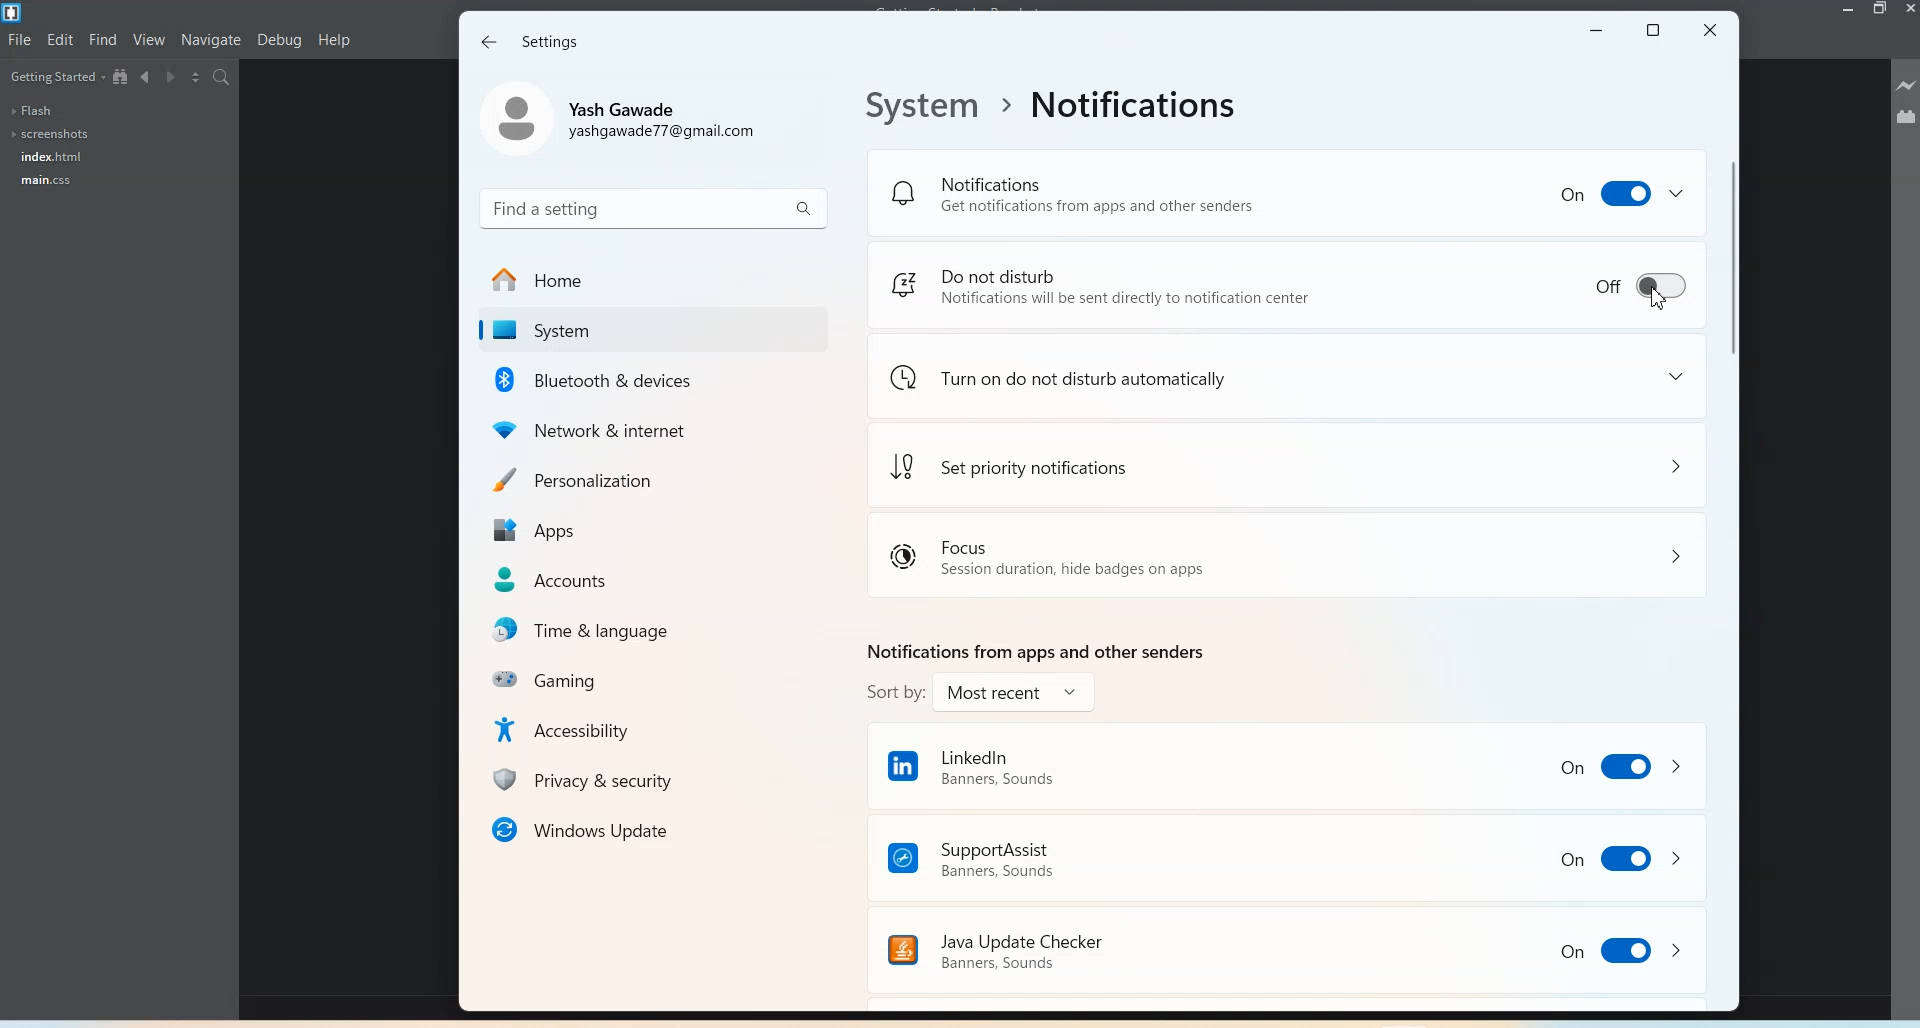 The height and width of the screenshot is (1028, 1920). Describe the element at coordinates (43, 179) in the screenshot. I see `main.css` at that location.